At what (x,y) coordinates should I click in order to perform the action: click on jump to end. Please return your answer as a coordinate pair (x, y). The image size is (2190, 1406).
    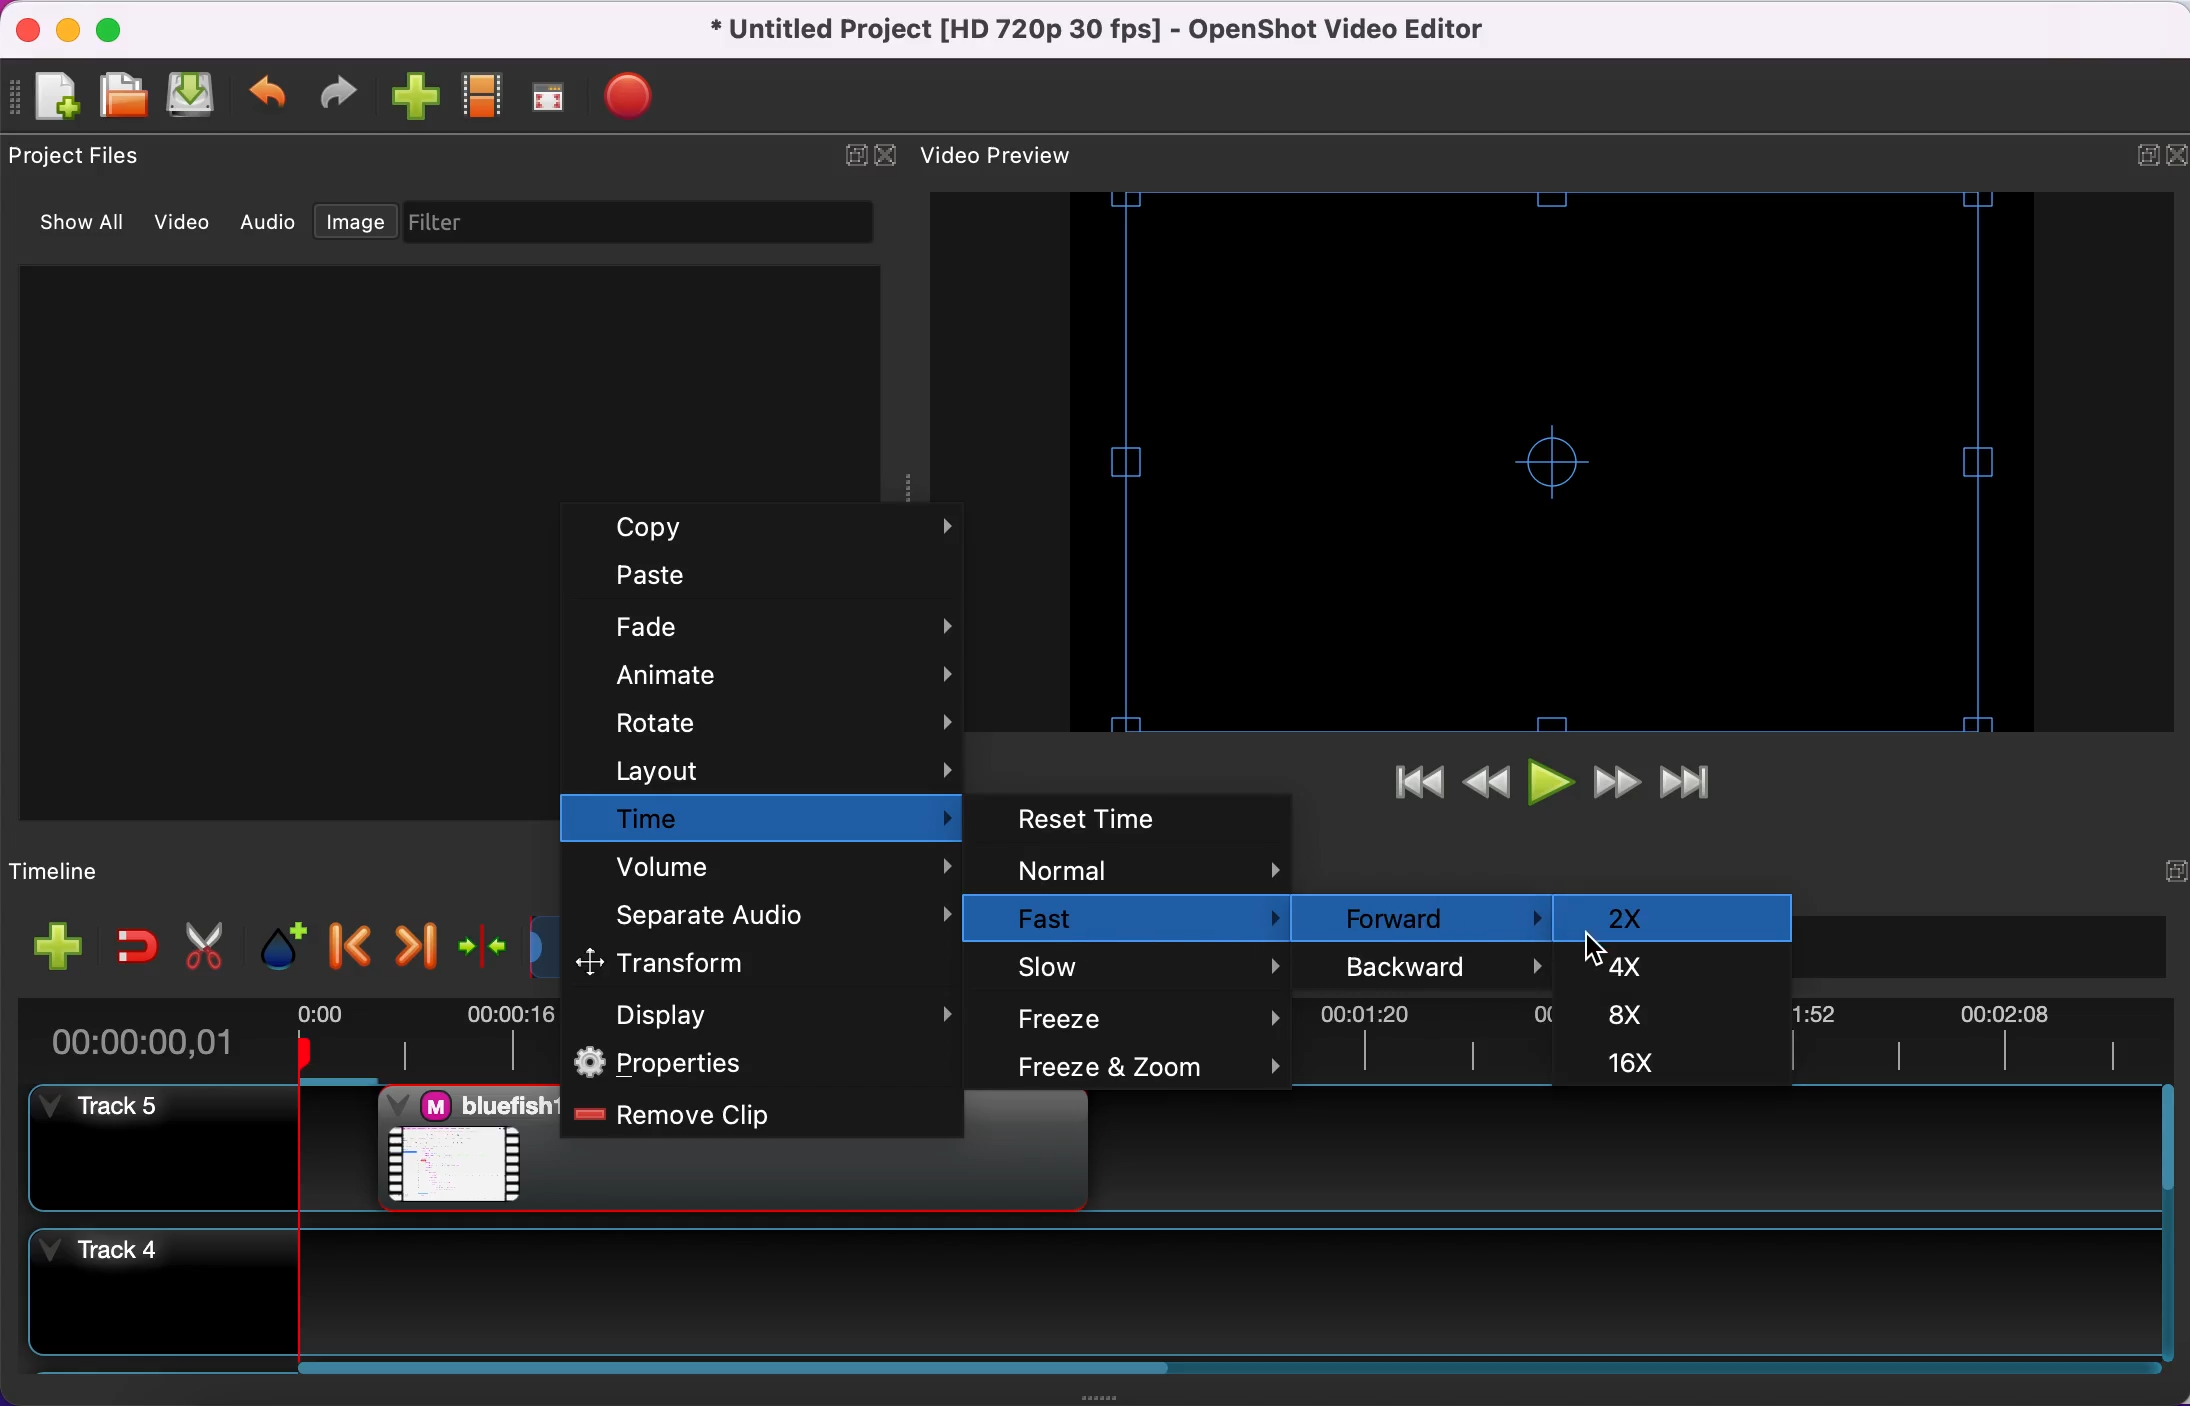
    Looking at the image, I should click on (1699, 781).